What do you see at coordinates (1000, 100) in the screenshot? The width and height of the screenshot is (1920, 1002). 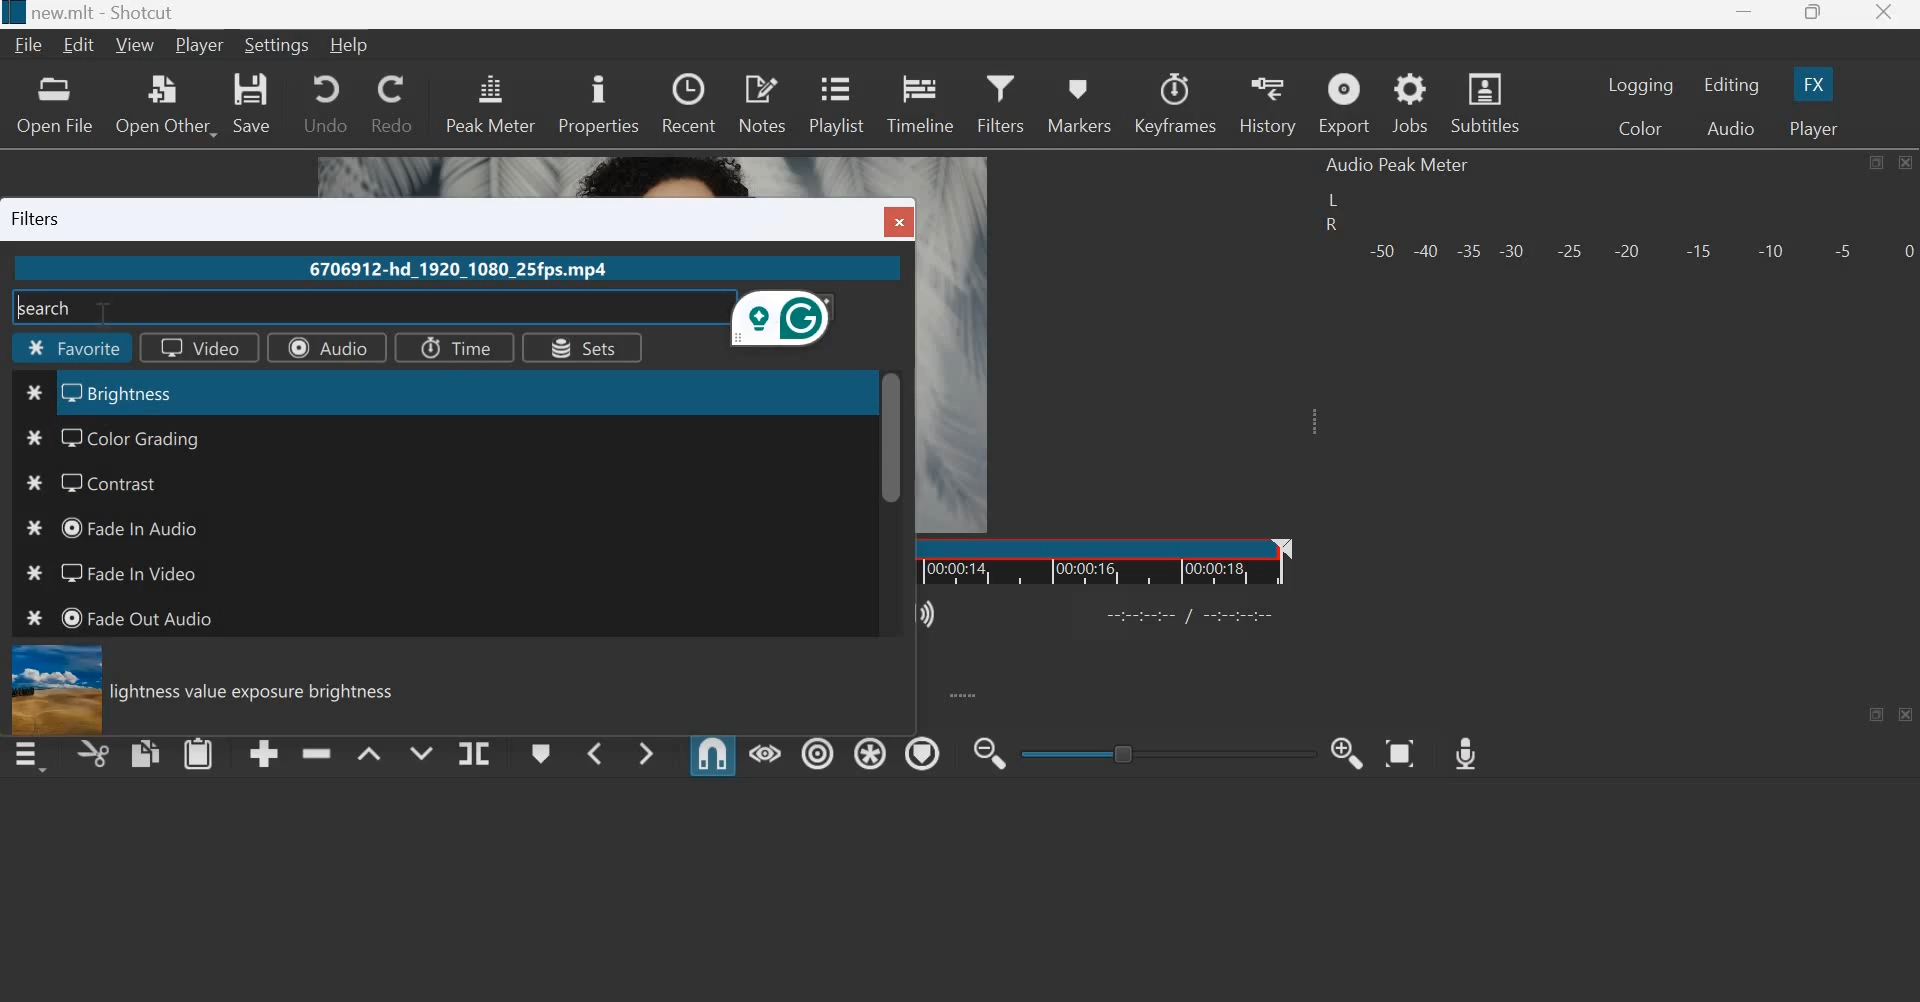 I see `Filters` at bounding box center [1000, 100].